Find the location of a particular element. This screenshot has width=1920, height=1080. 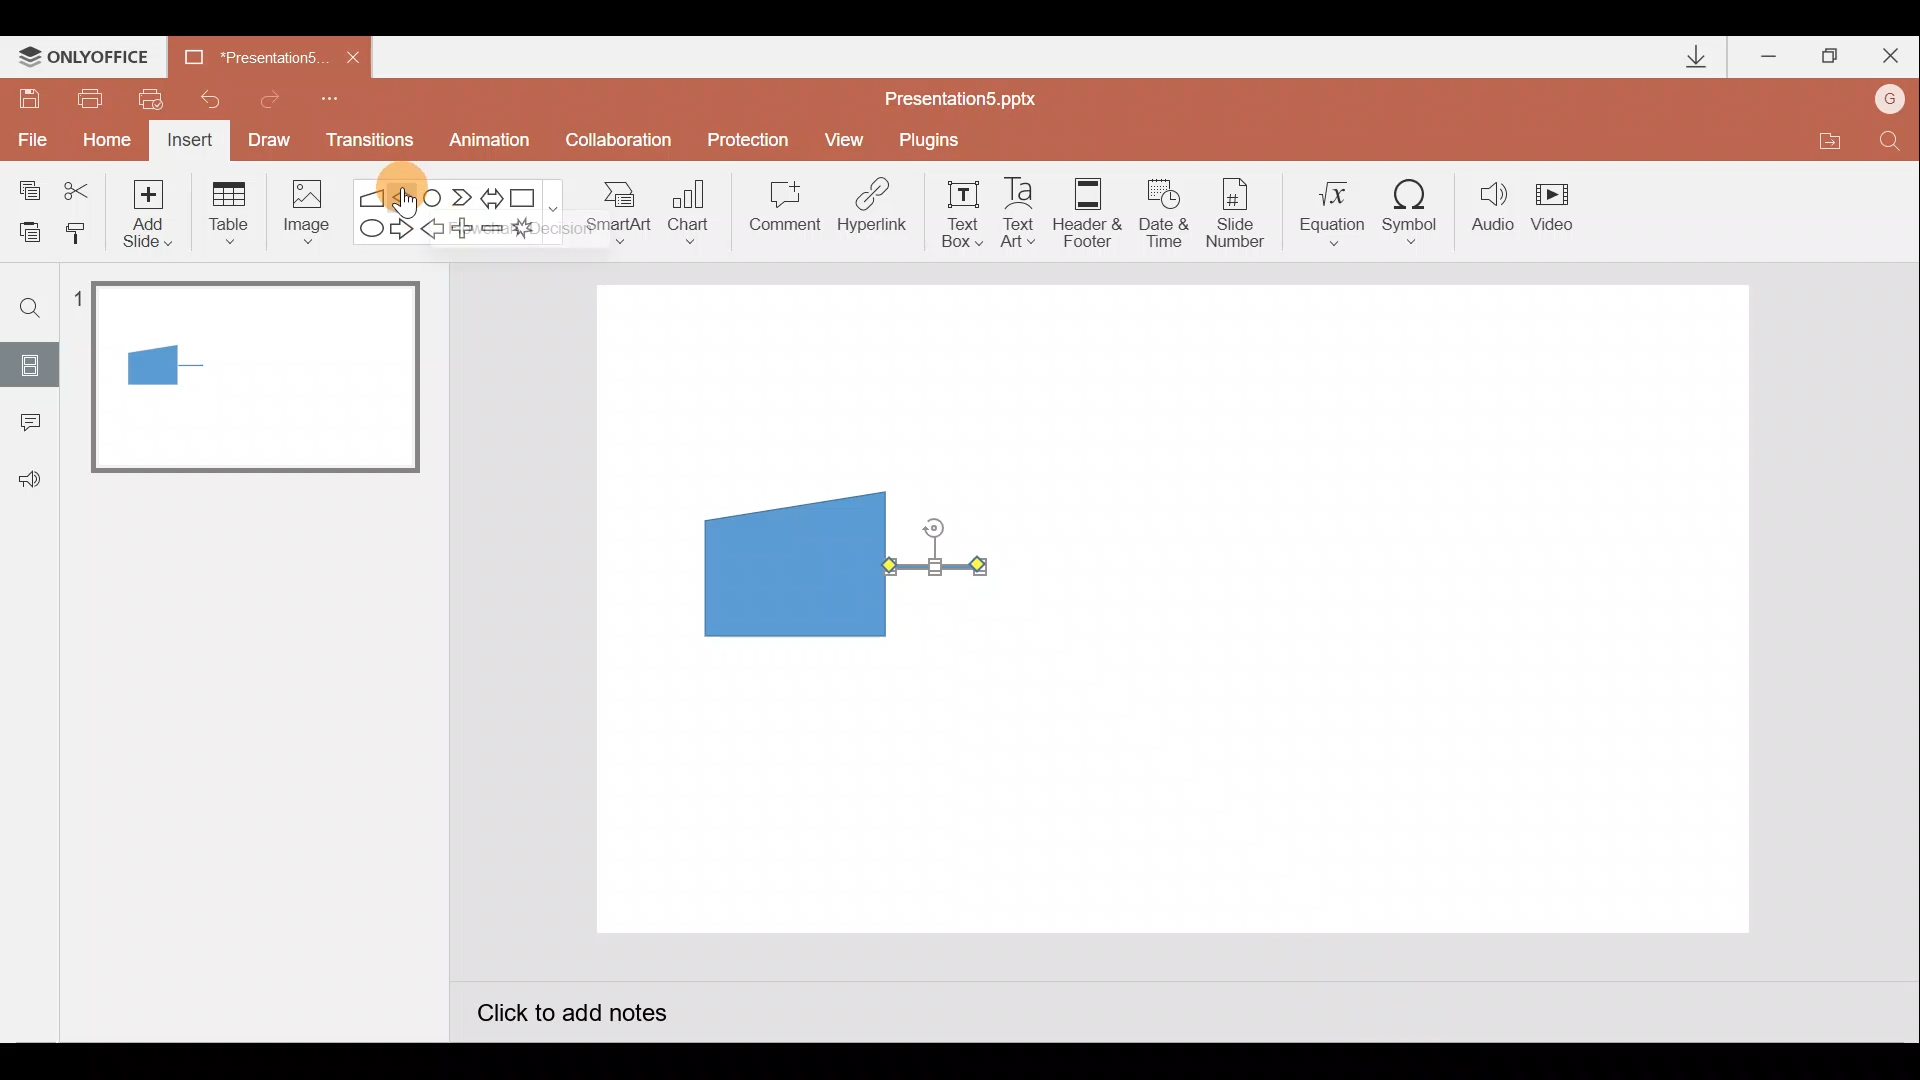

Text box is located at coordinates (956, 211).